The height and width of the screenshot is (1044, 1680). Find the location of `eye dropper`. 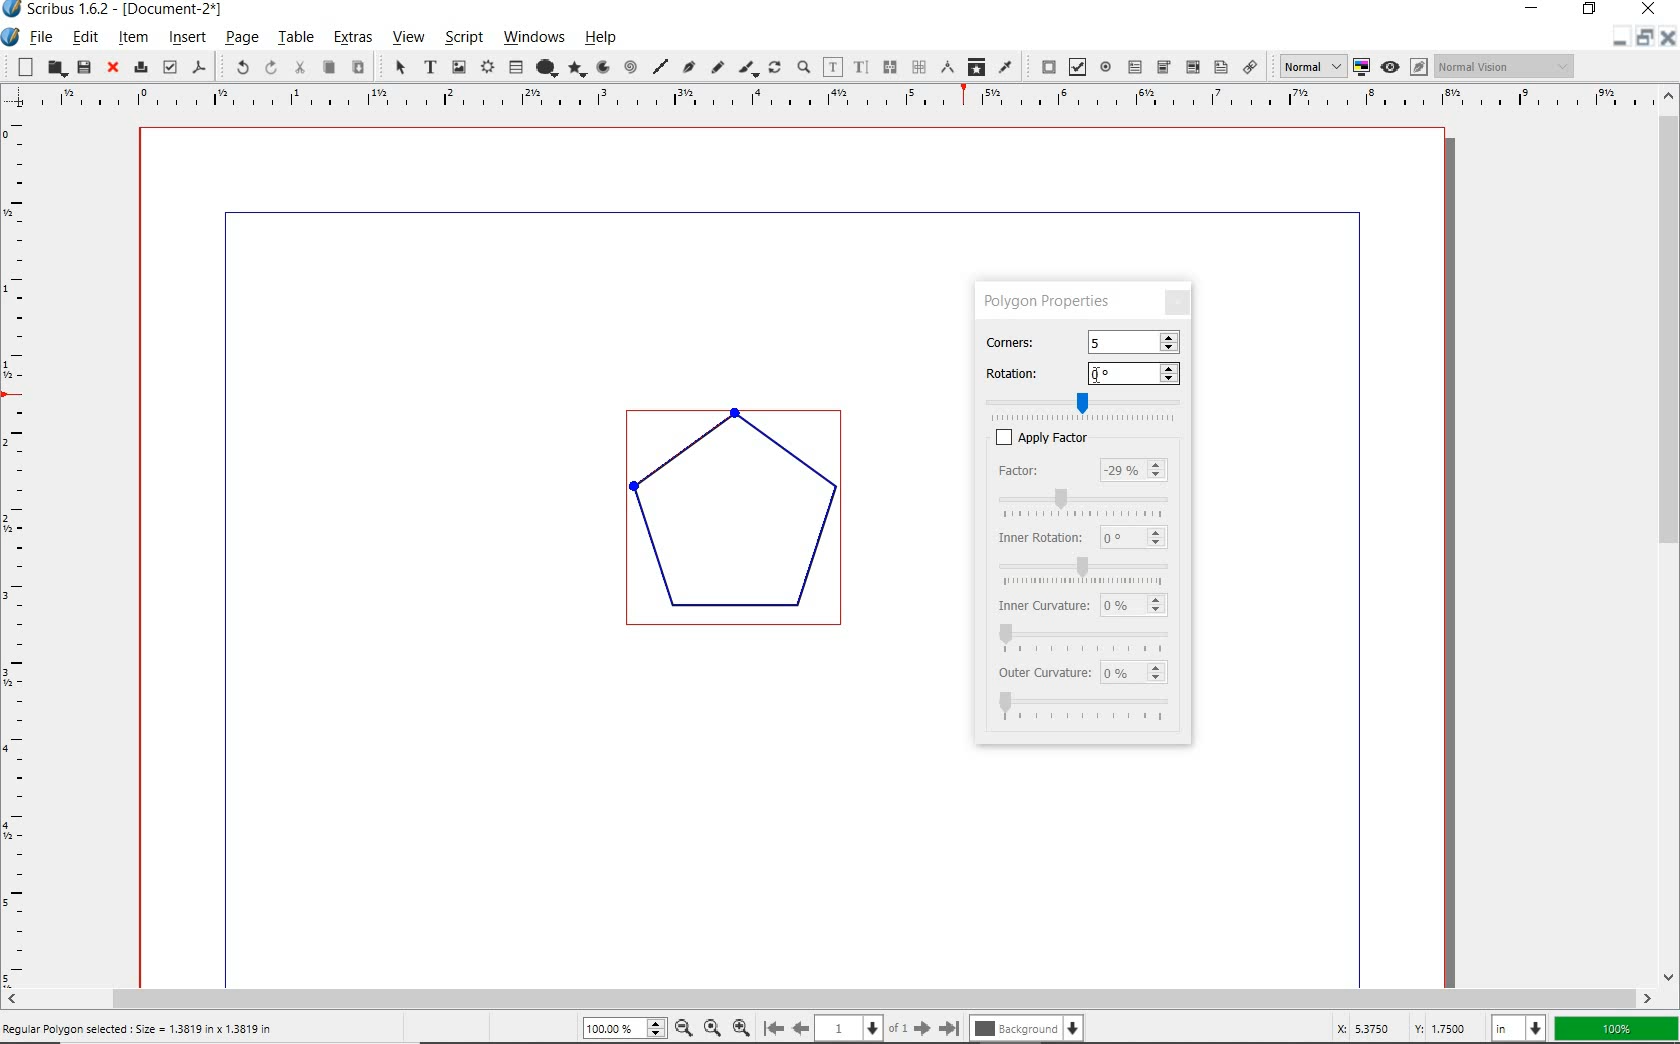

eye dropper is located at coordinates (1006, 66).